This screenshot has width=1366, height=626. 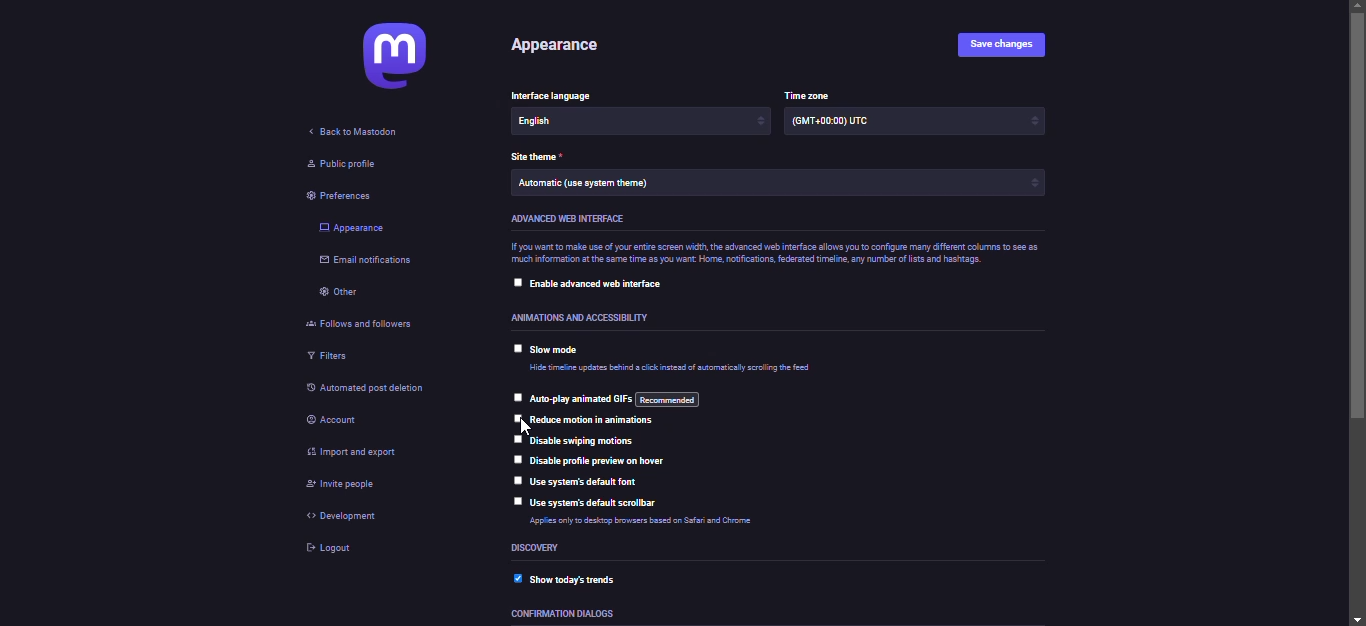 What do you see at coordinates (561, 47) in the screenshot?
I see `appearance` at bounding box center [561, 47].